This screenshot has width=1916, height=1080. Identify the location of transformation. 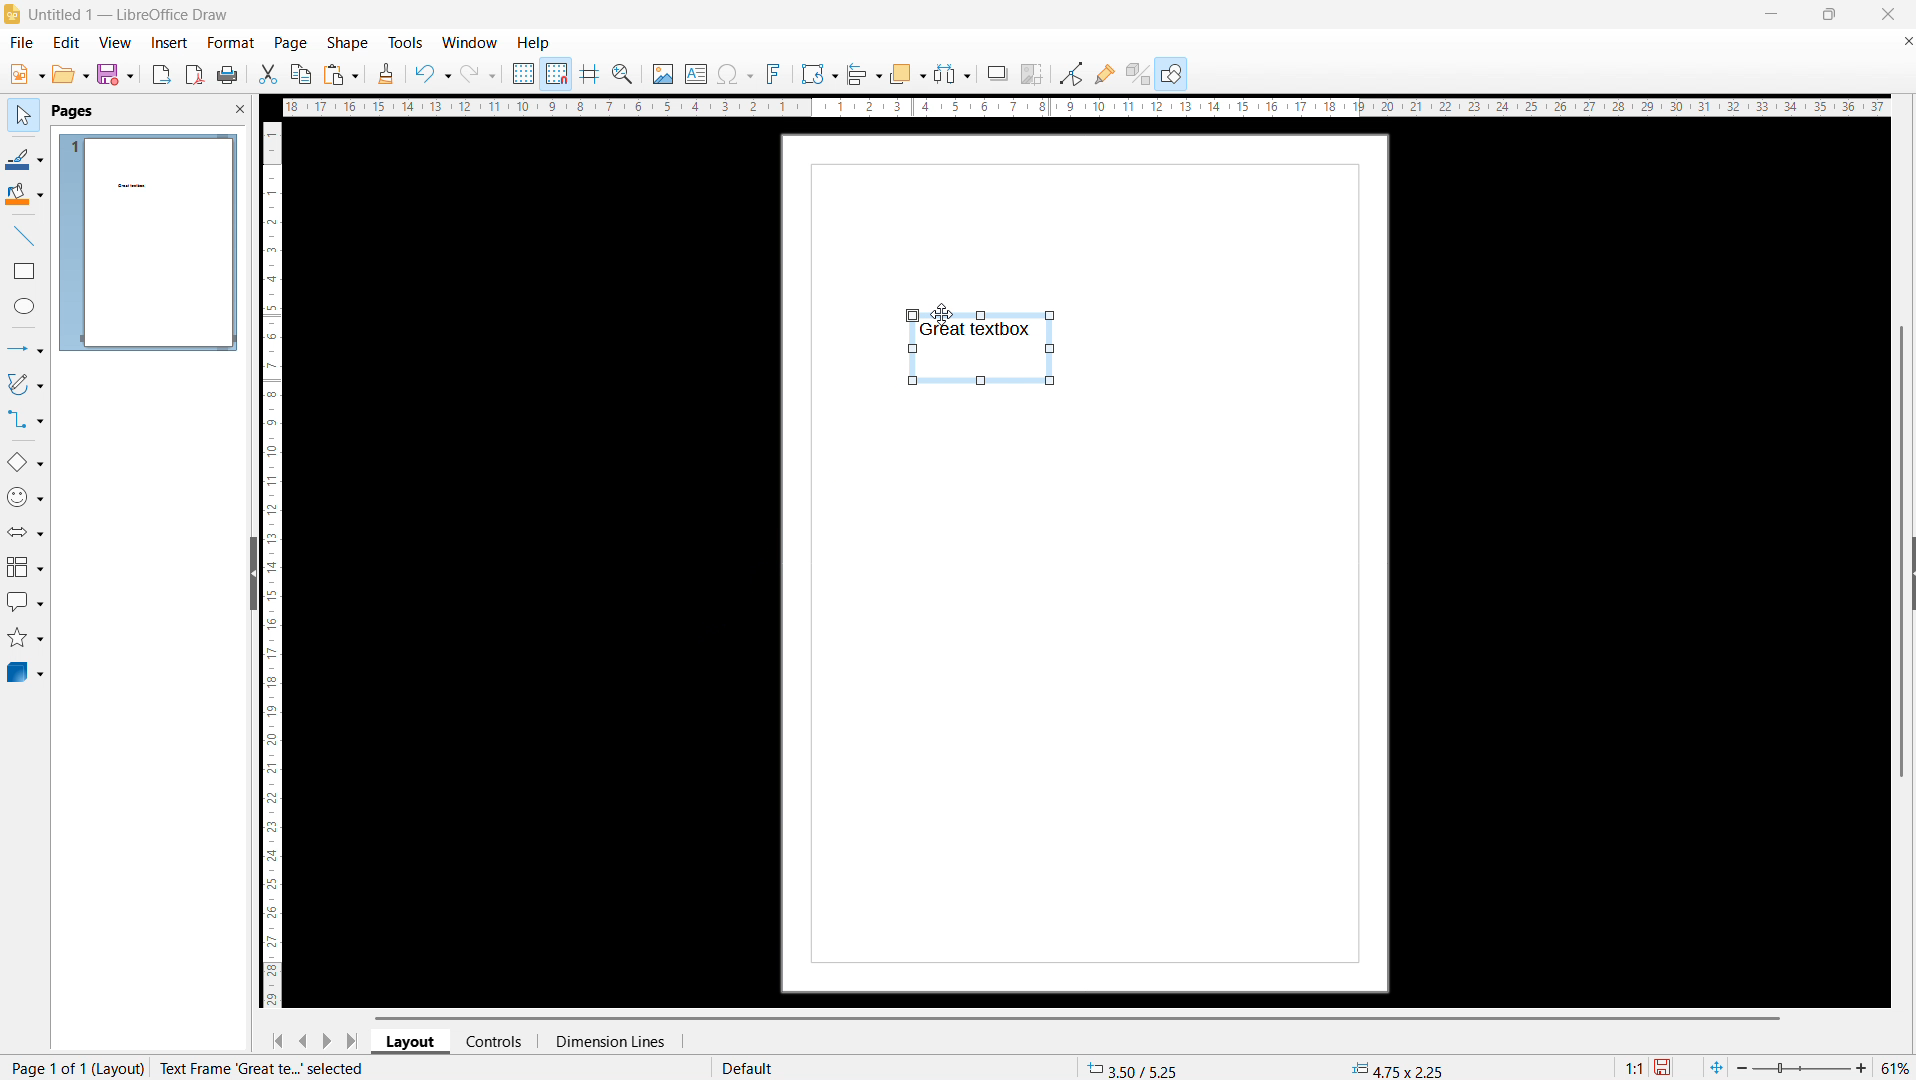
(819, 73).